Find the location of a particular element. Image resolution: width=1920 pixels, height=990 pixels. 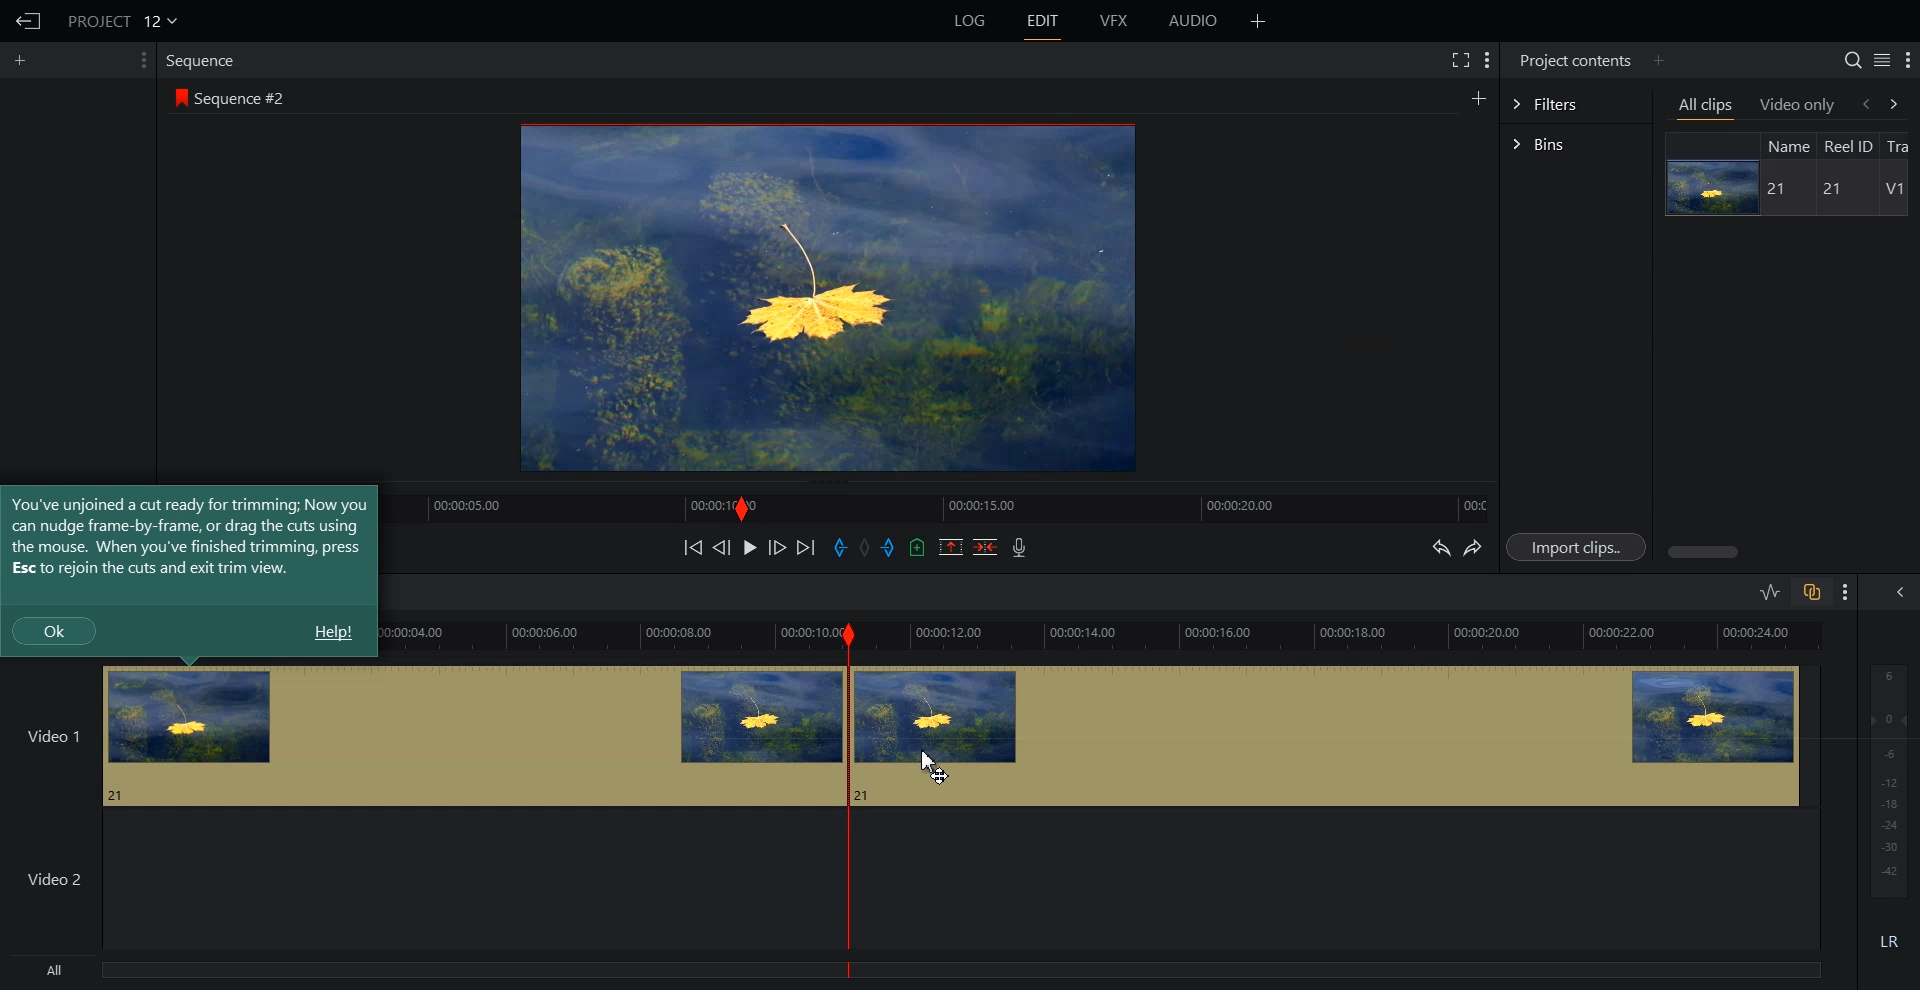

Record Audio is located at coordinates (1020, 547).